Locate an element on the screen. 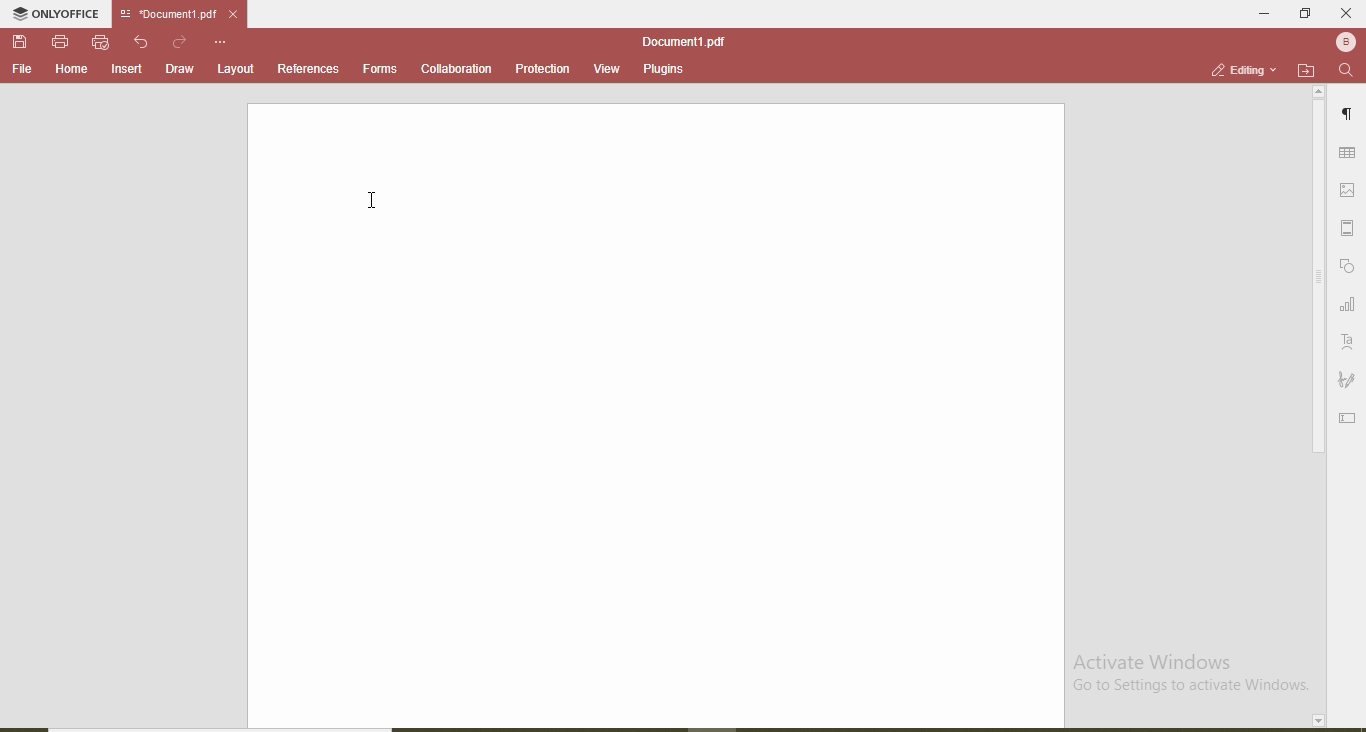 The image size is (1366, 732). signature is located at coordinates (1347, 381).